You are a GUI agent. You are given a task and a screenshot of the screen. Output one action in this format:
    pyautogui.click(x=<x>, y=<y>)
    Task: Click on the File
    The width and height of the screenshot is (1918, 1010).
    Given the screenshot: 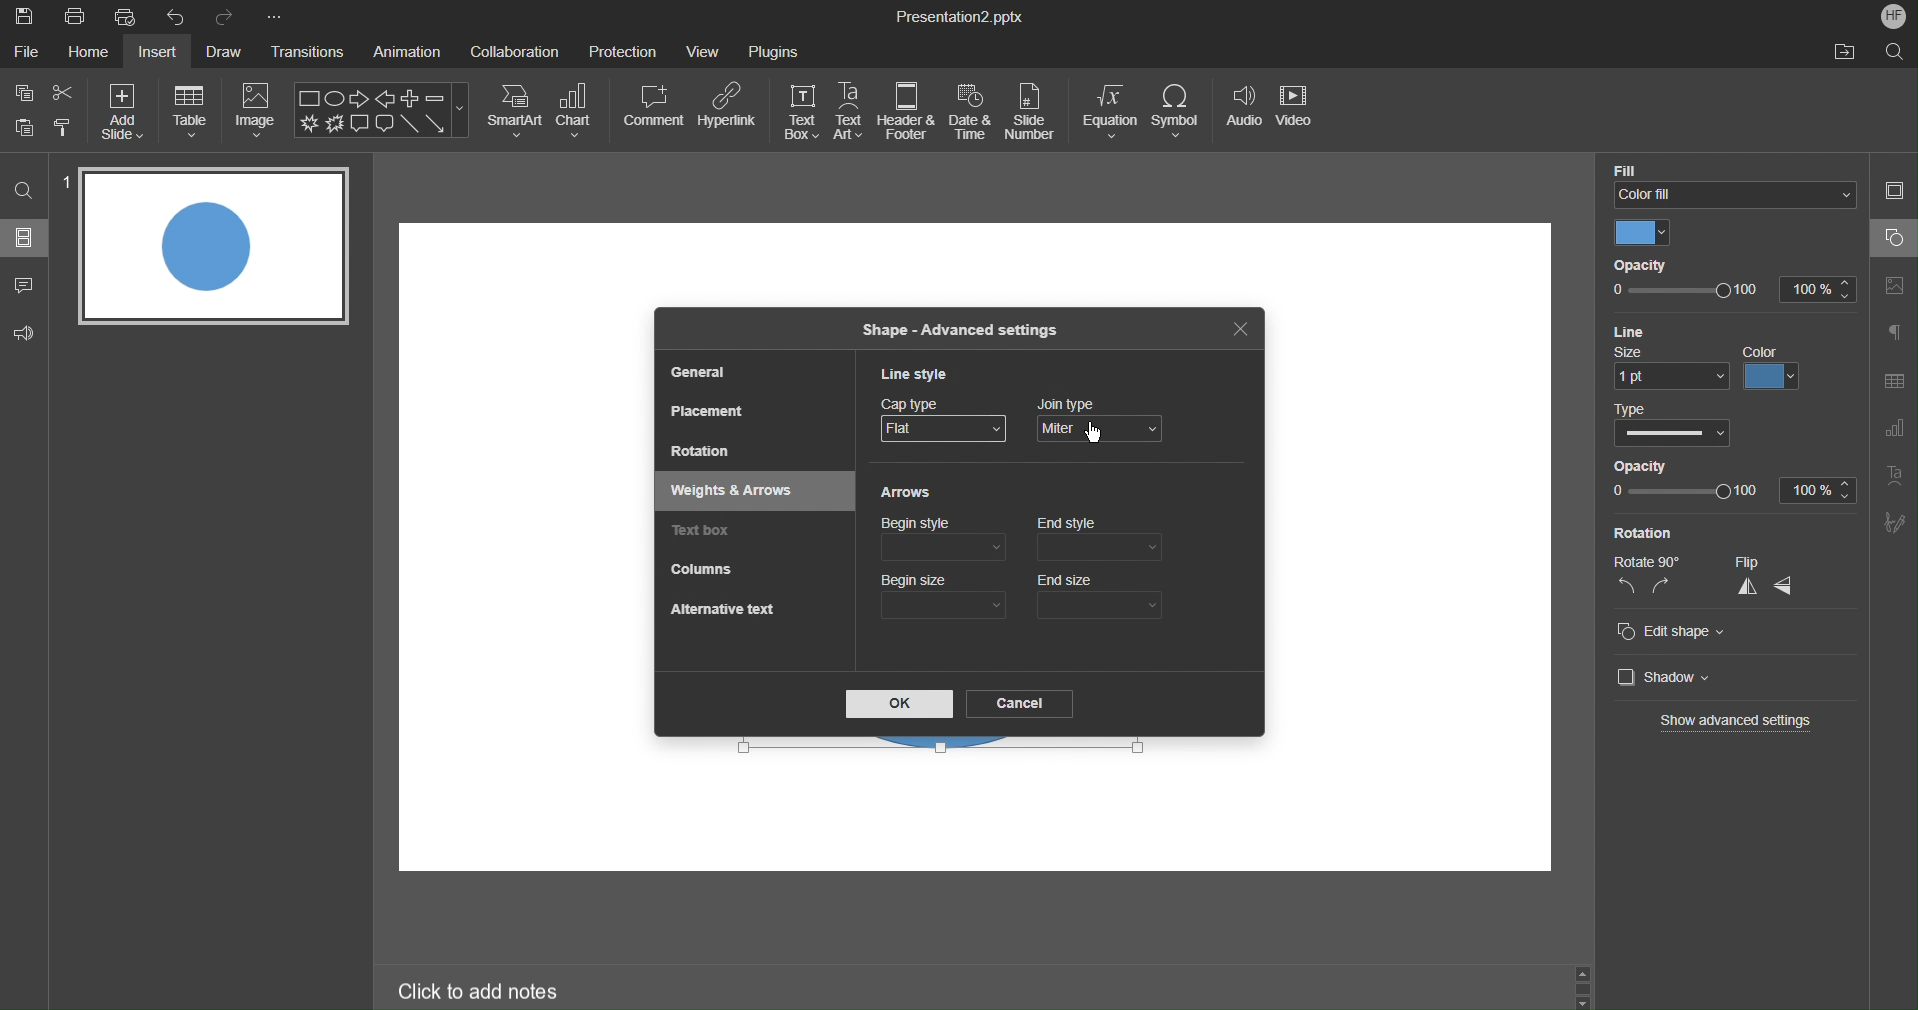 What is the action you would take?
    pyautogui.click(x=25, y=53)
    